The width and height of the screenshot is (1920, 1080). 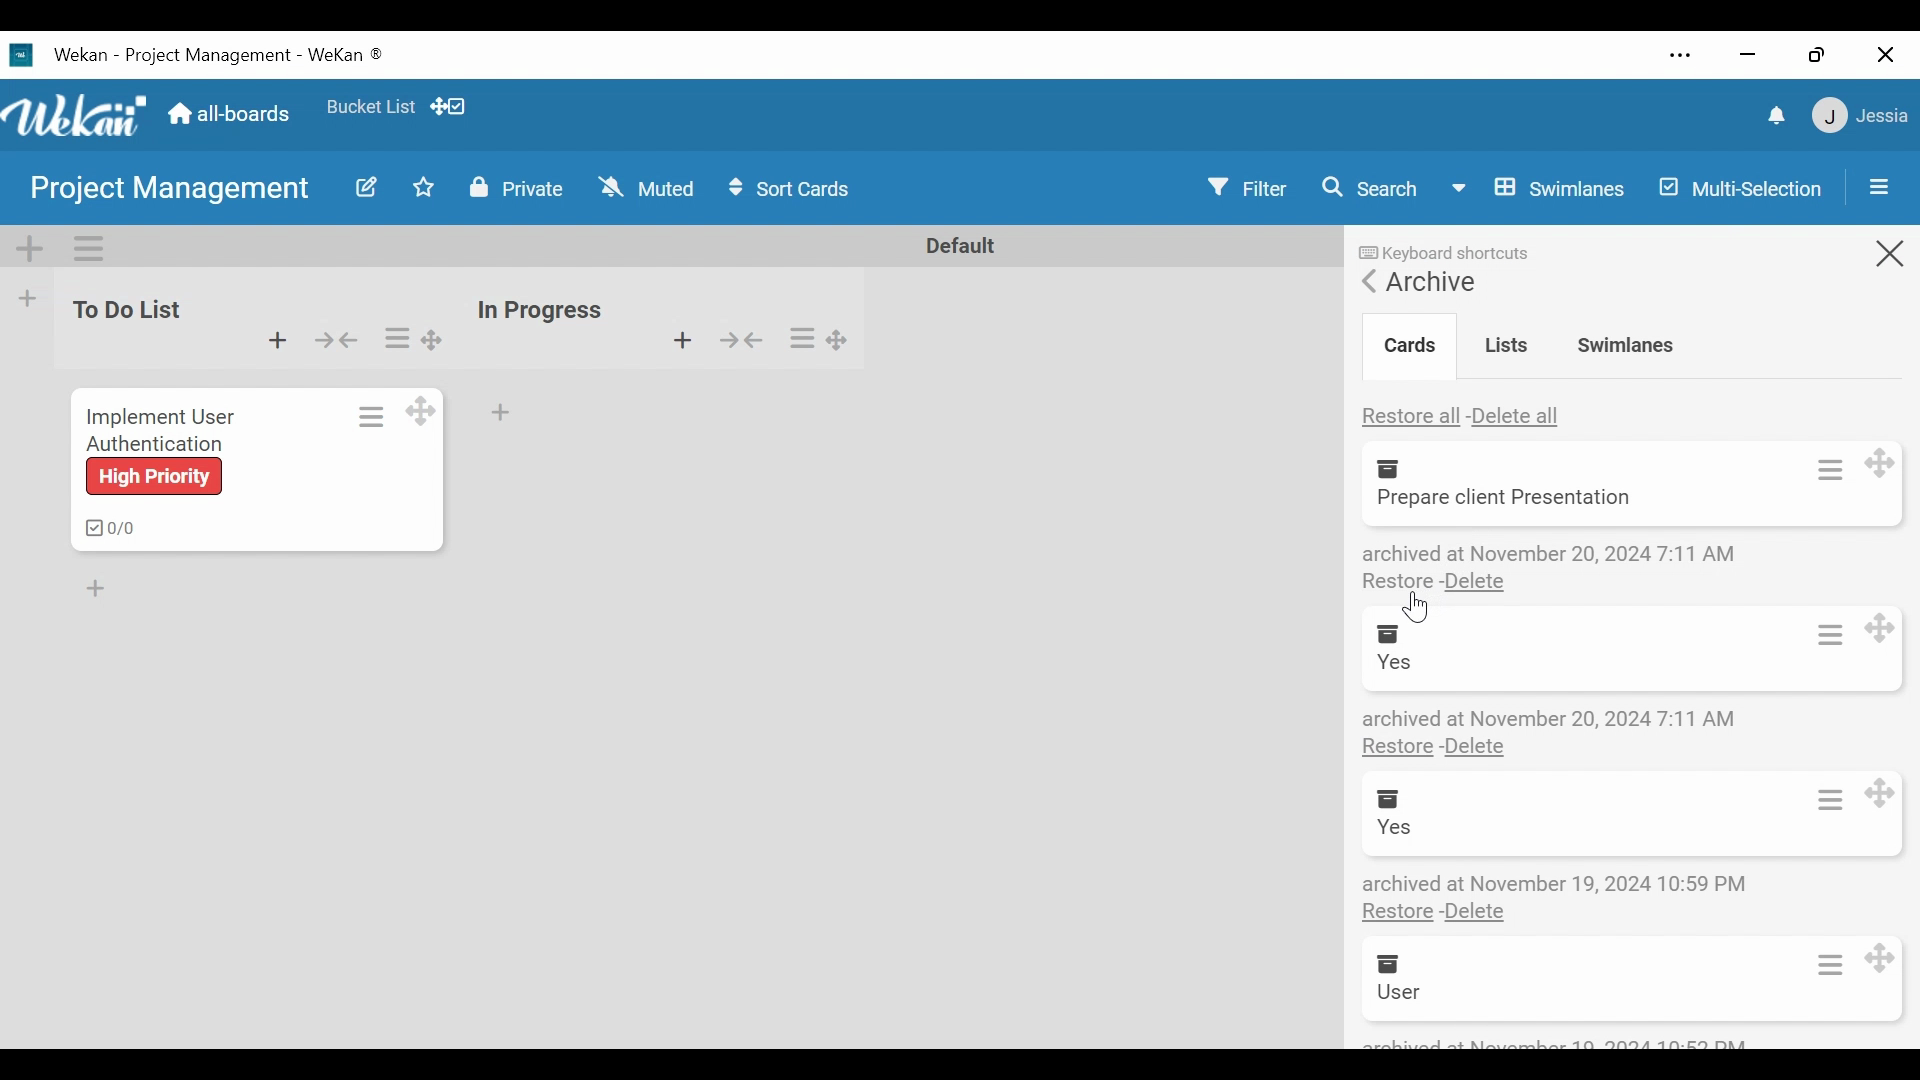 What do you see at coordinates (1554, 1042) in the screenshot?
I see `archive details` at bounding box center [1554, 1042].